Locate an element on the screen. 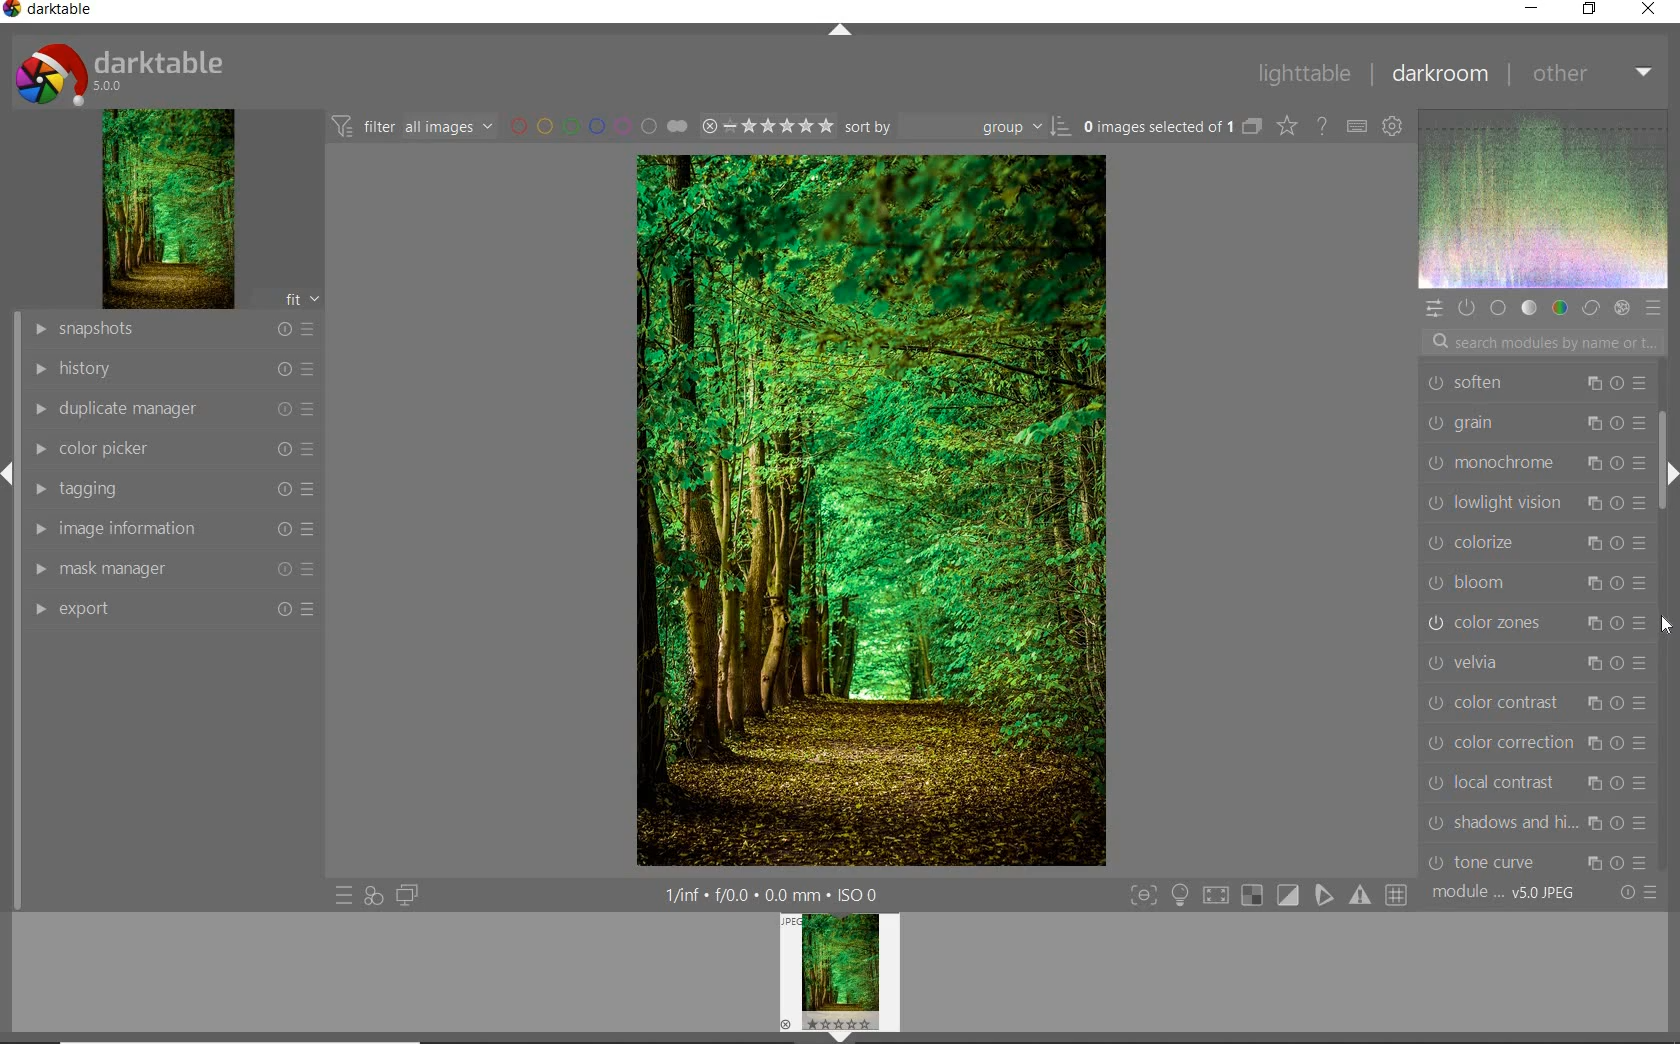  HISTORY is located at coordinates (170, 370).